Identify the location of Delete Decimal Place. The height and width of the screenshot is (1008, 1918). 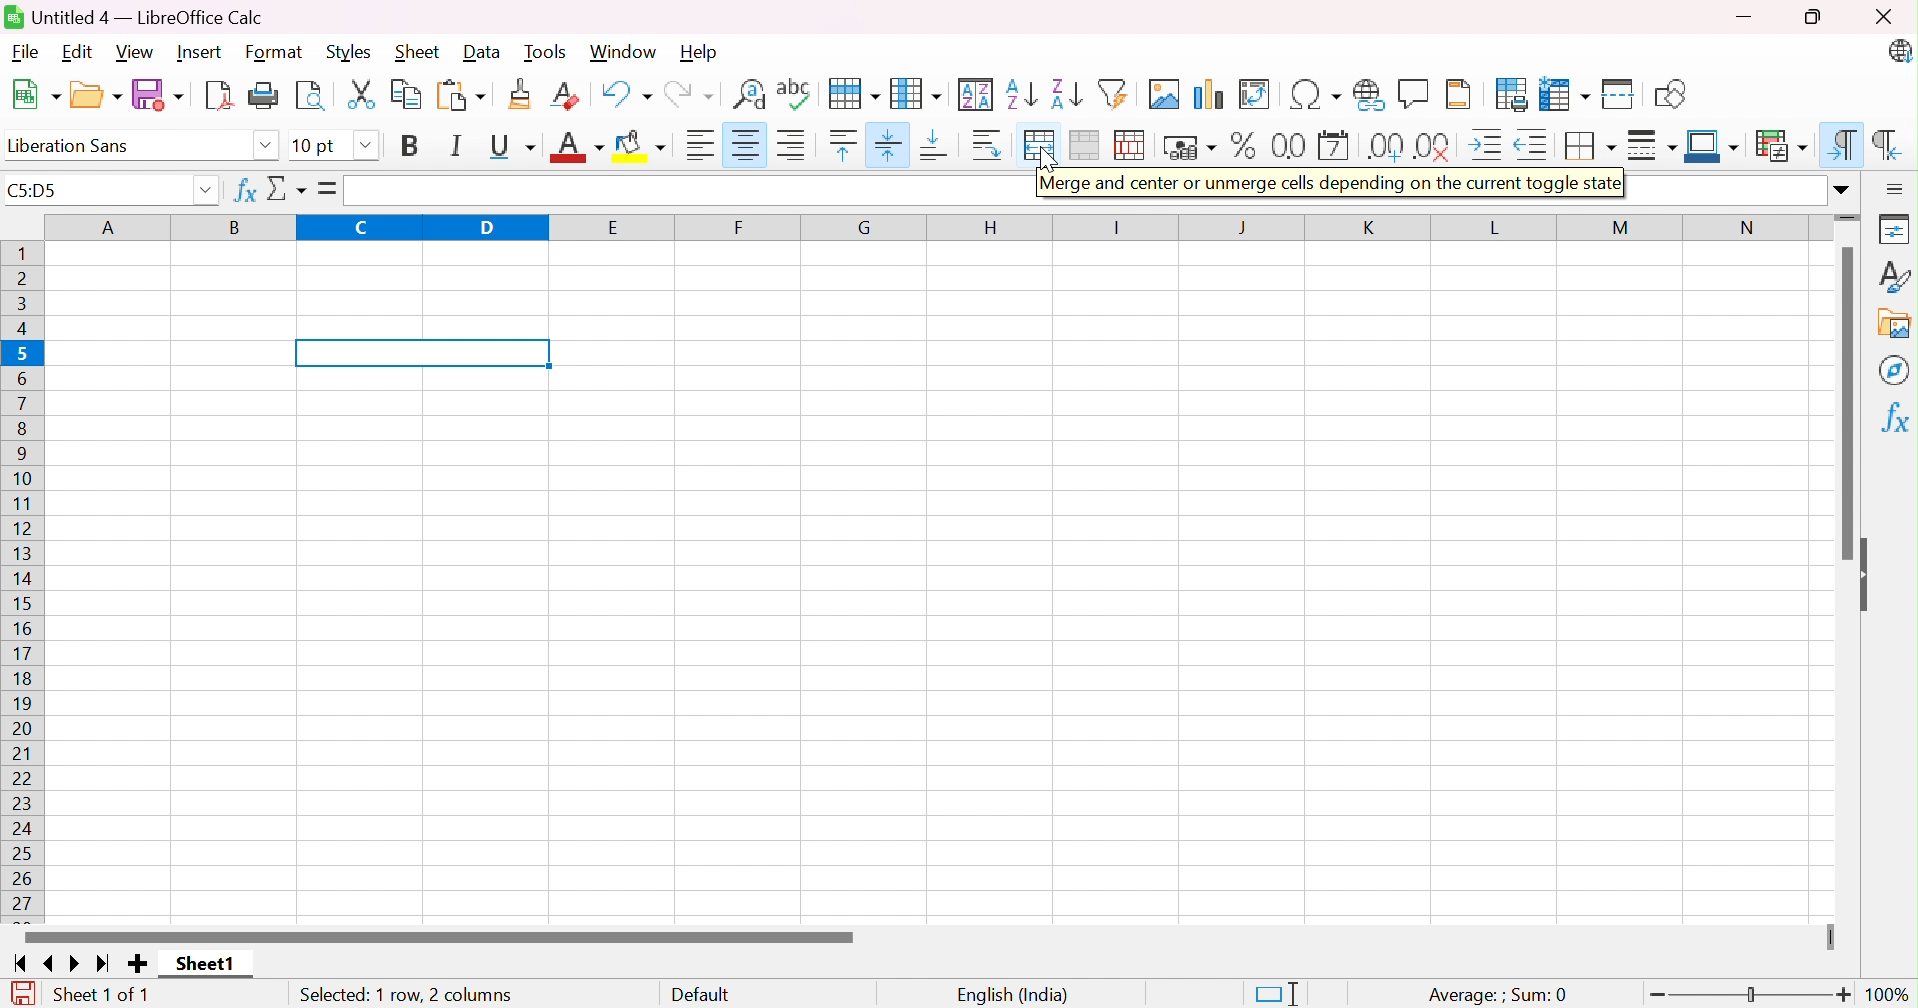
(1437, 145).